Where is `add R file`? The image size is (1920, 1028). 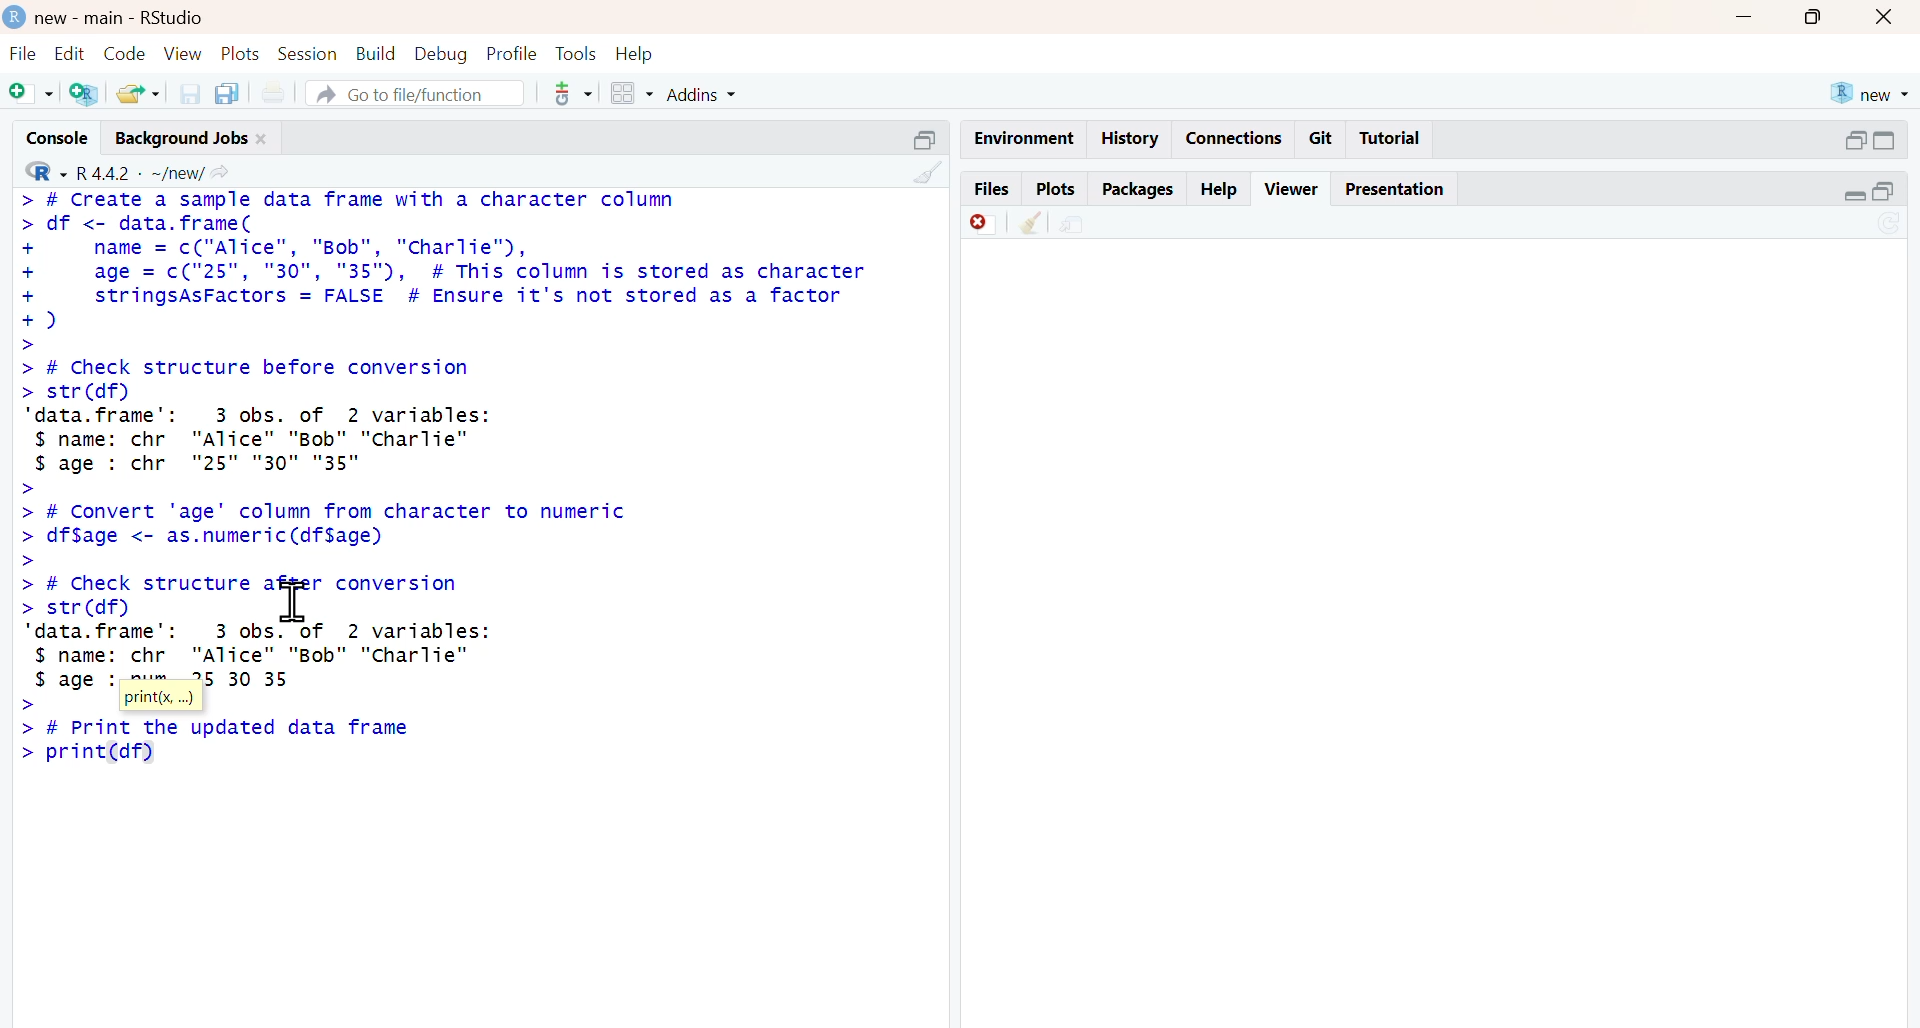 add R file is located at coordinates (84, 94).